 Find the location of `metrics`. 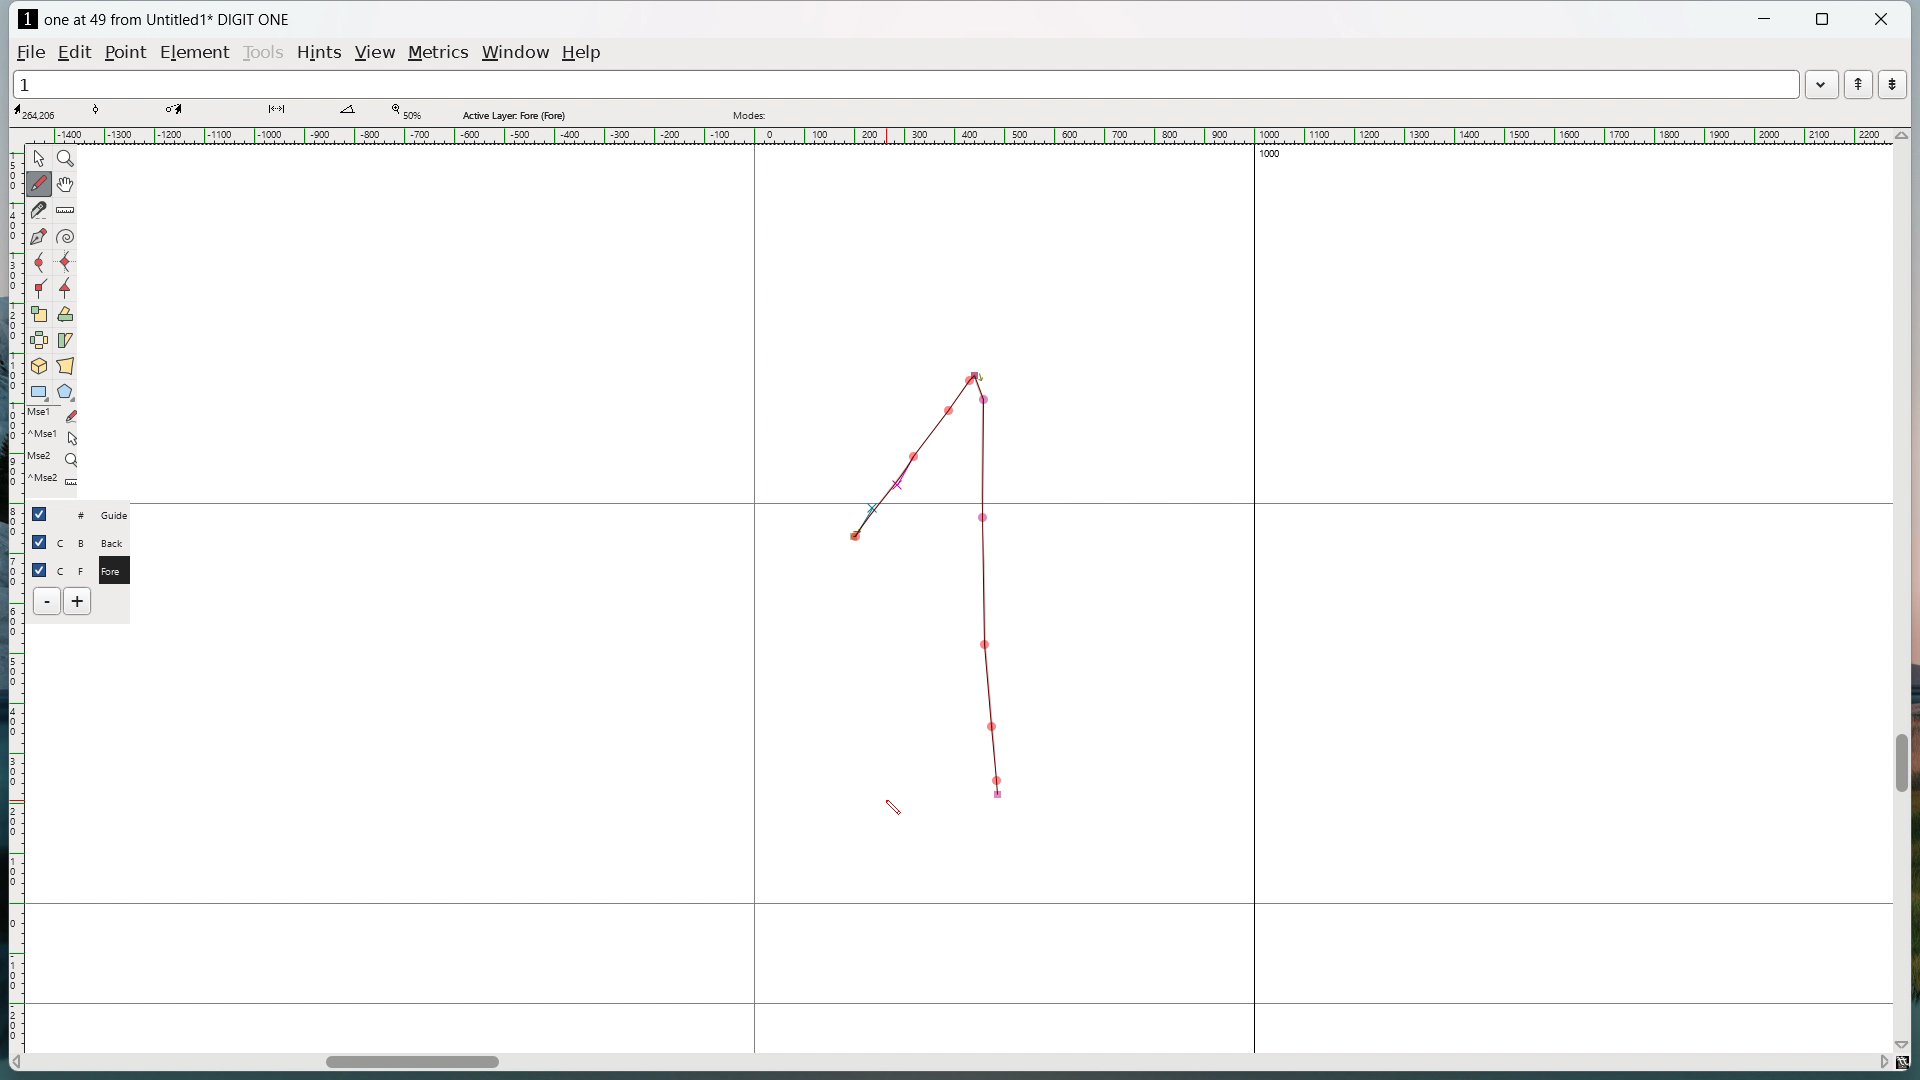

metrics is located at coordinates (441, 54).